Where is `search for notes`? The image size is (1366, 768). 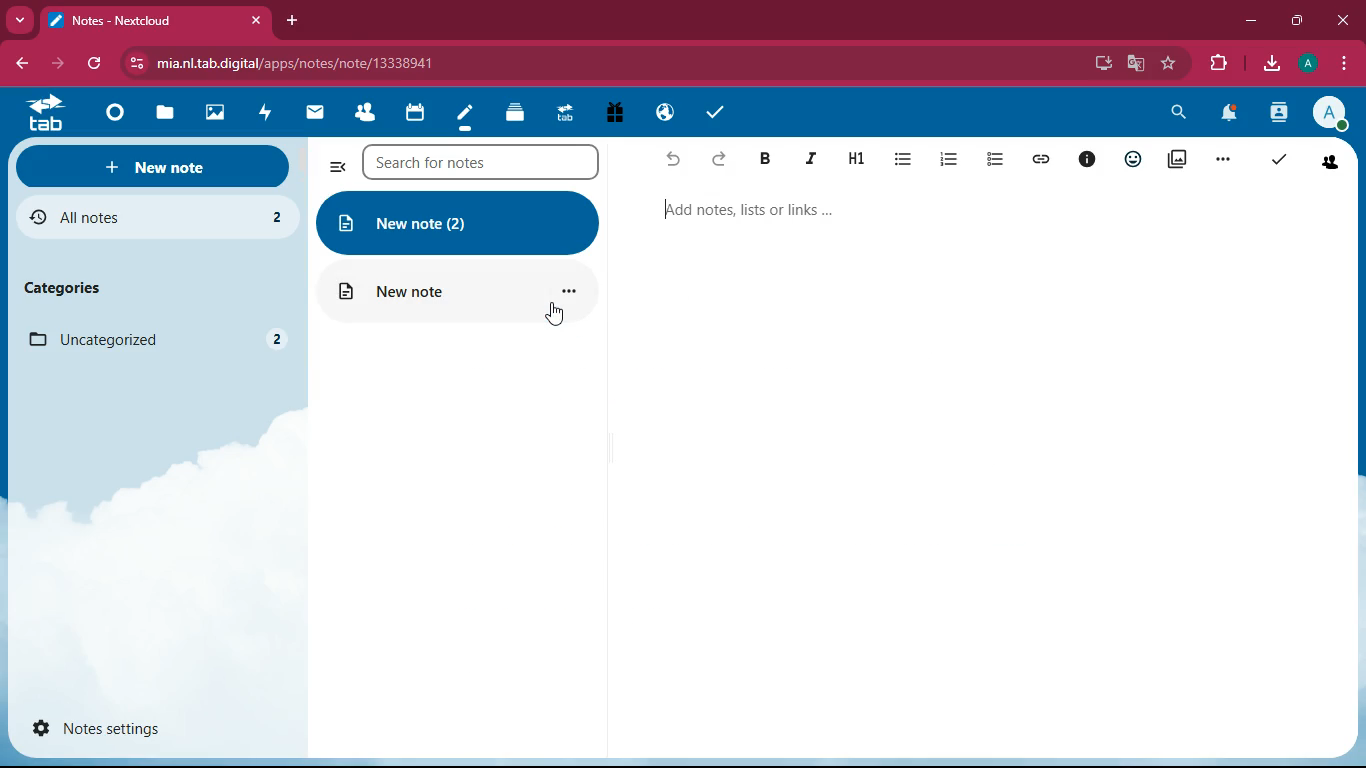 search for notes is located at coordinates (489, 164).